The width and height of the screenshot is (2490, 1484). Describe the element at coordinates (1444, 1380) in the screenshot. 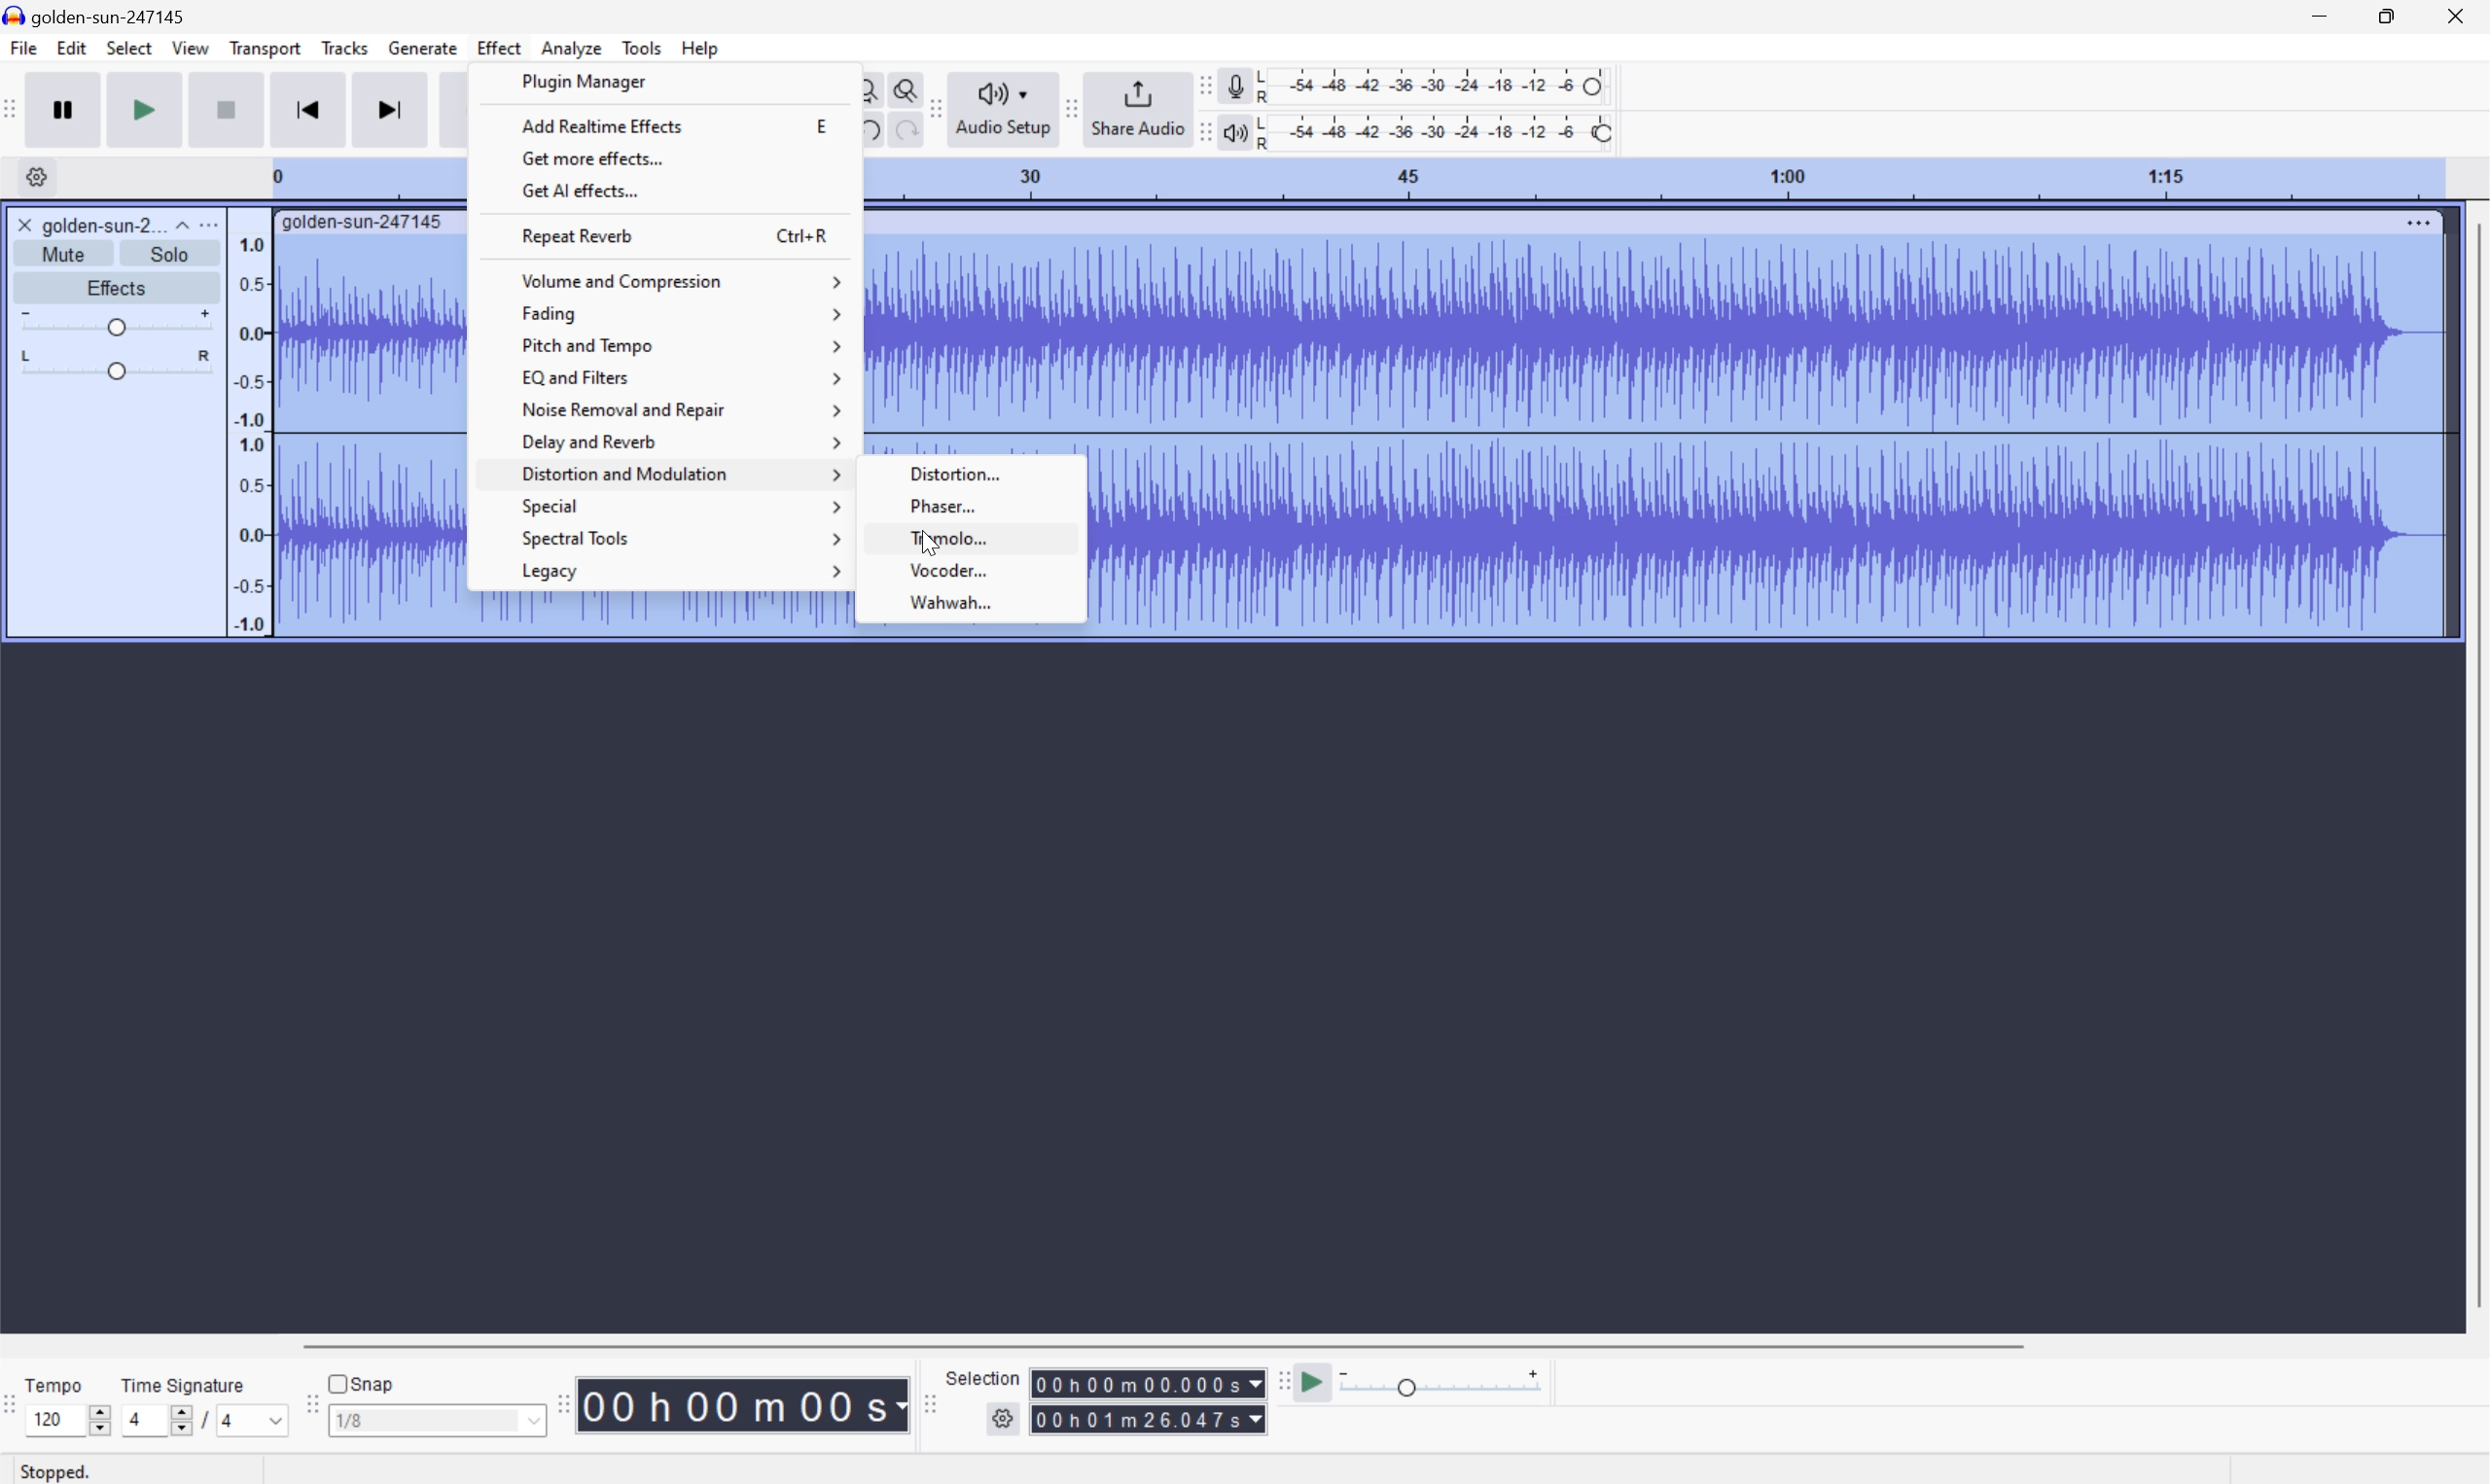

I see `Playback speed: 1.000 x` at that location.